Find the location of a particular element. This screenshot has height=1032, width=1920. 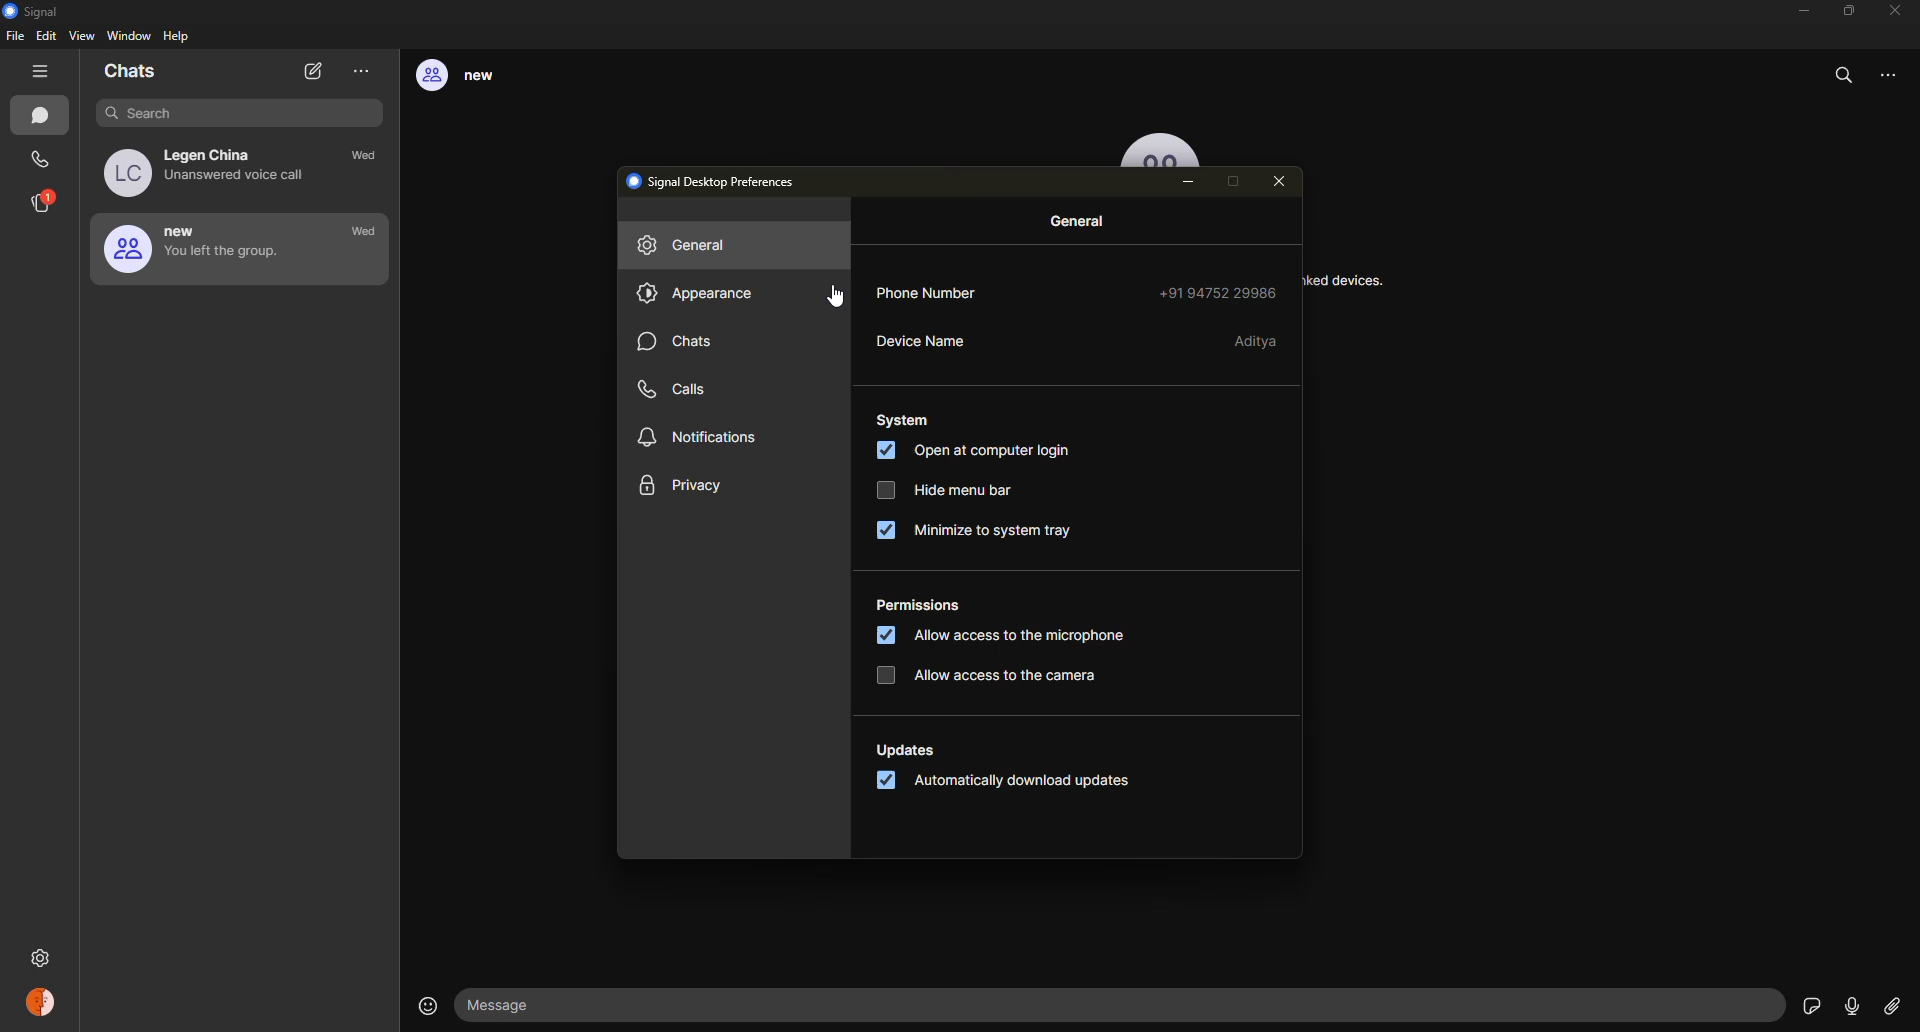

search is located at coordinates (226, 112).